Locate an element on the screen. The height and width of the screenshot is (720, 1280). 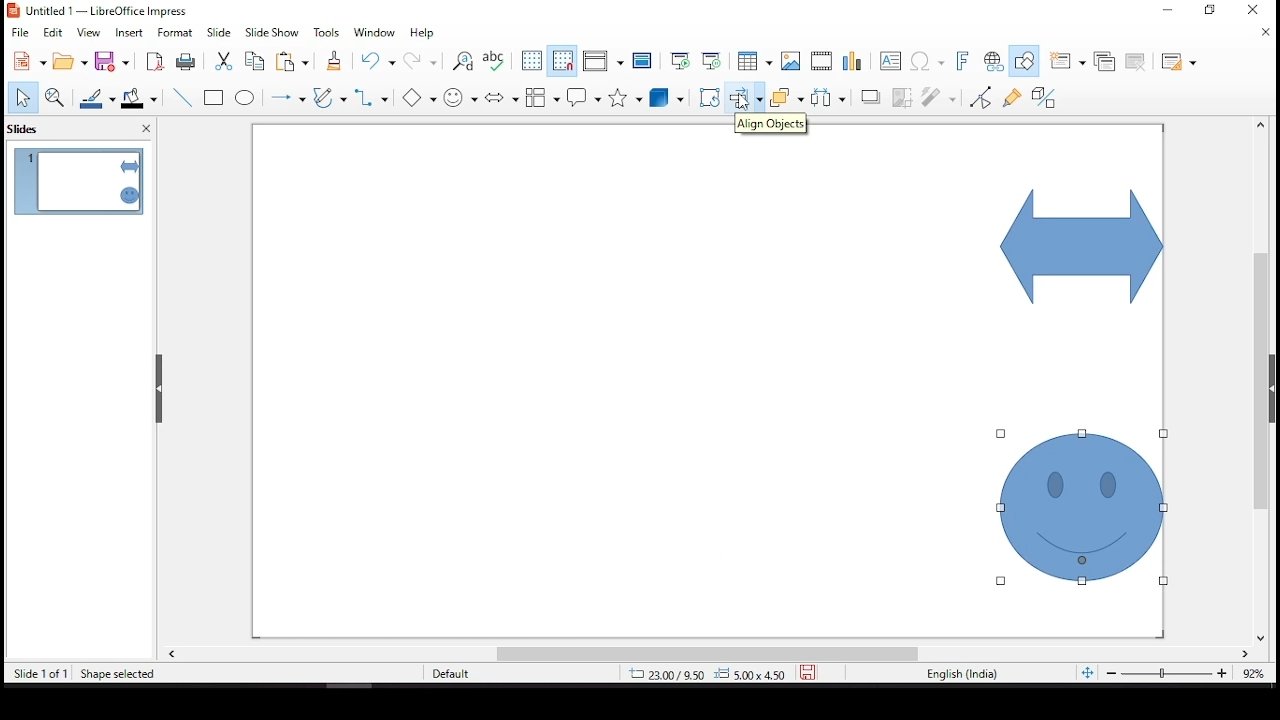
rectangle is located at coordinates (216, 99).